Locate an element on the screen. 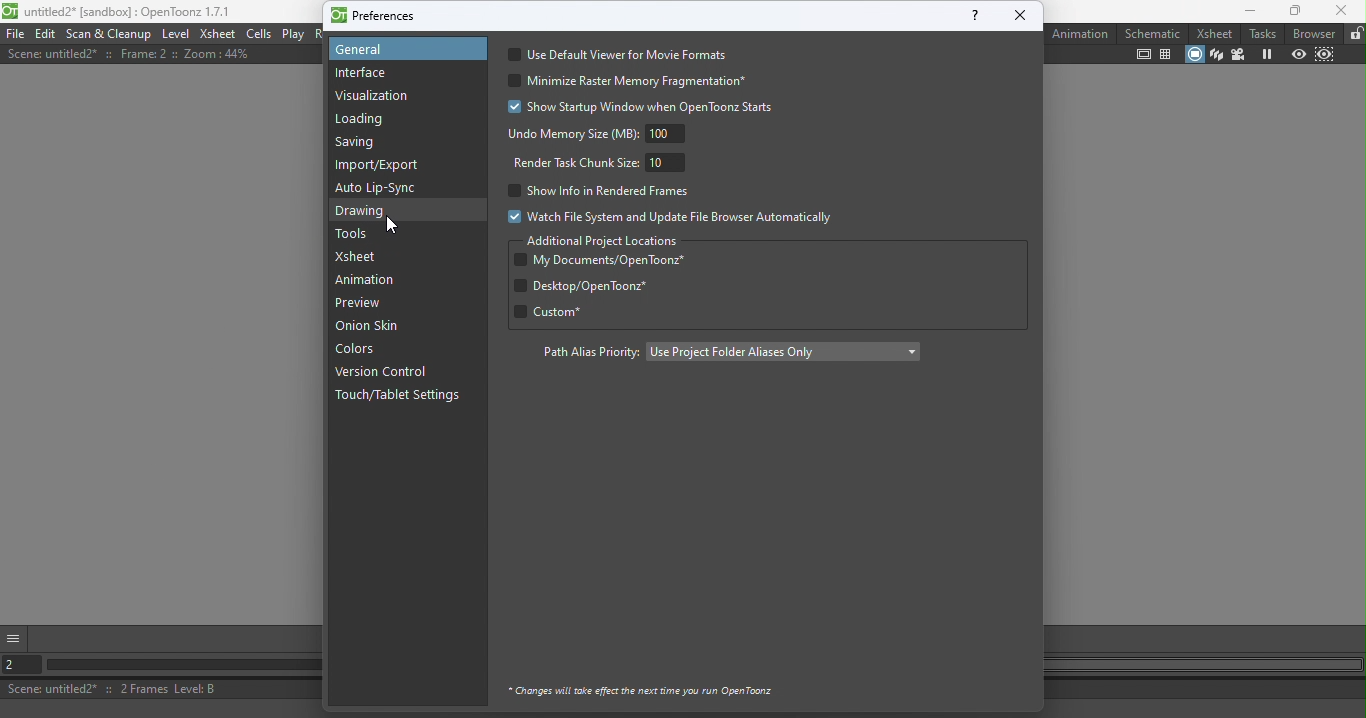  Lock rooms tab is located at coordinates (1354, 34).